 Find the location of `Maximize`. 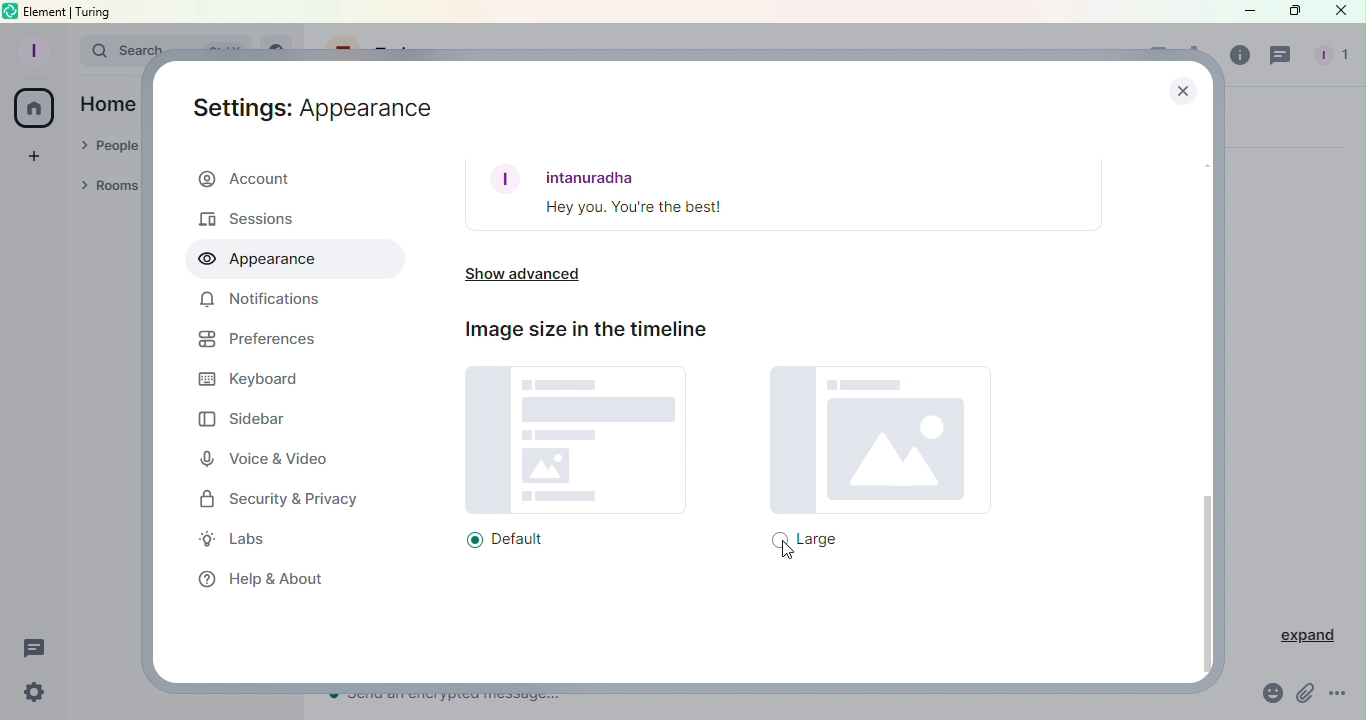

Maximize is located at coordinates (1291, 12).